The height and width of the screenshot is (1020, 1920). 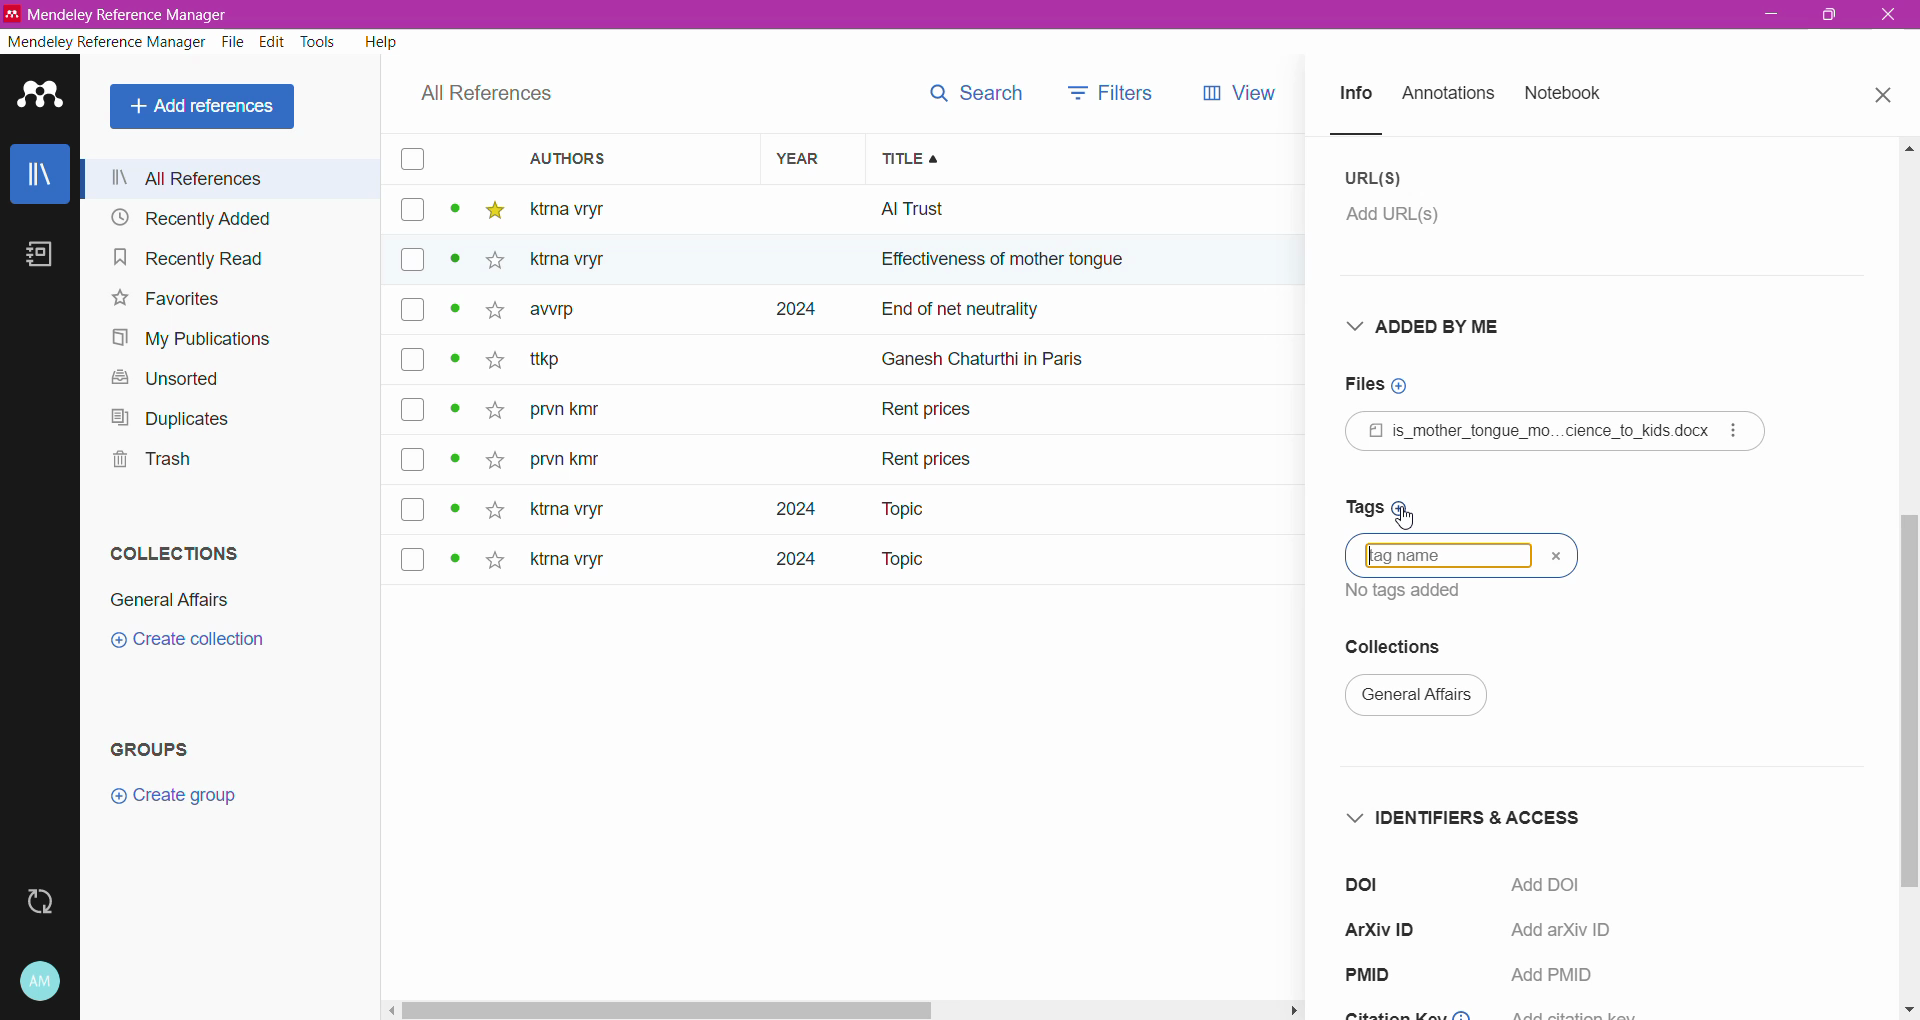 What do you see at coordinates (171, 418) in the screenshot?
I see `Duplicates` at bounding box center [171, 418].